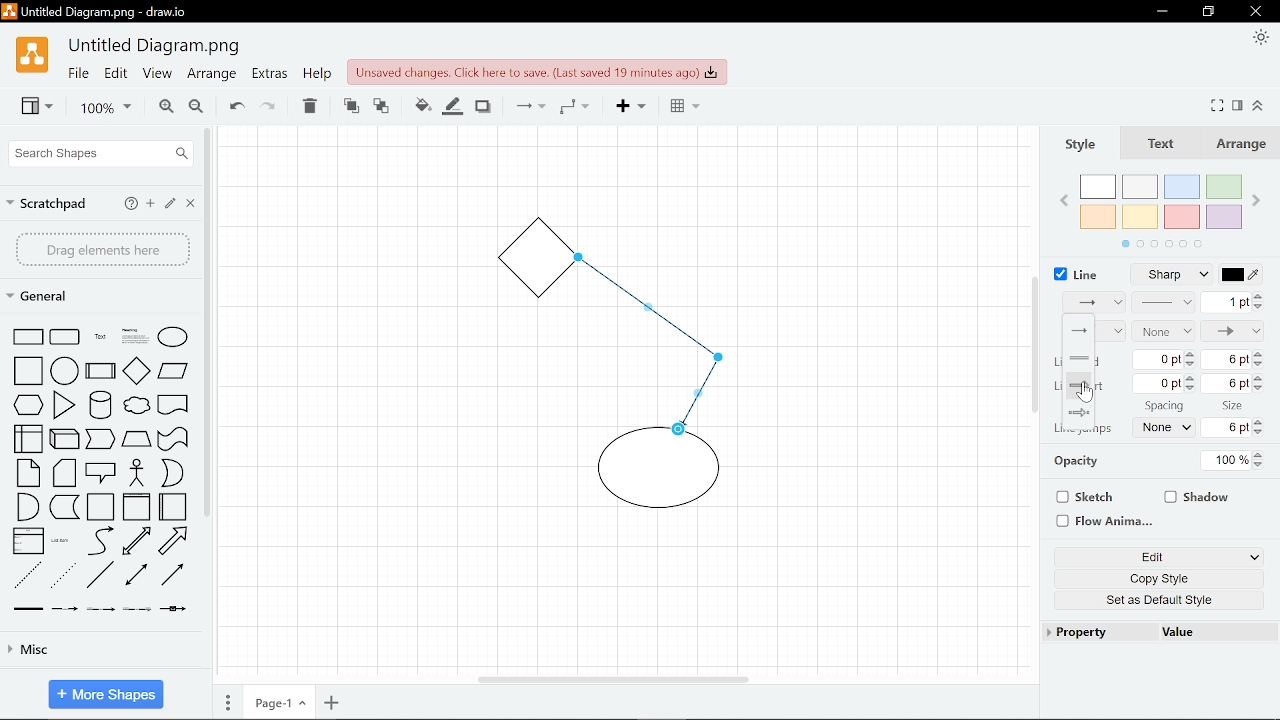 This screenshot has width=1280, height=720. I want to click on Appearence, so click(1258, 39).